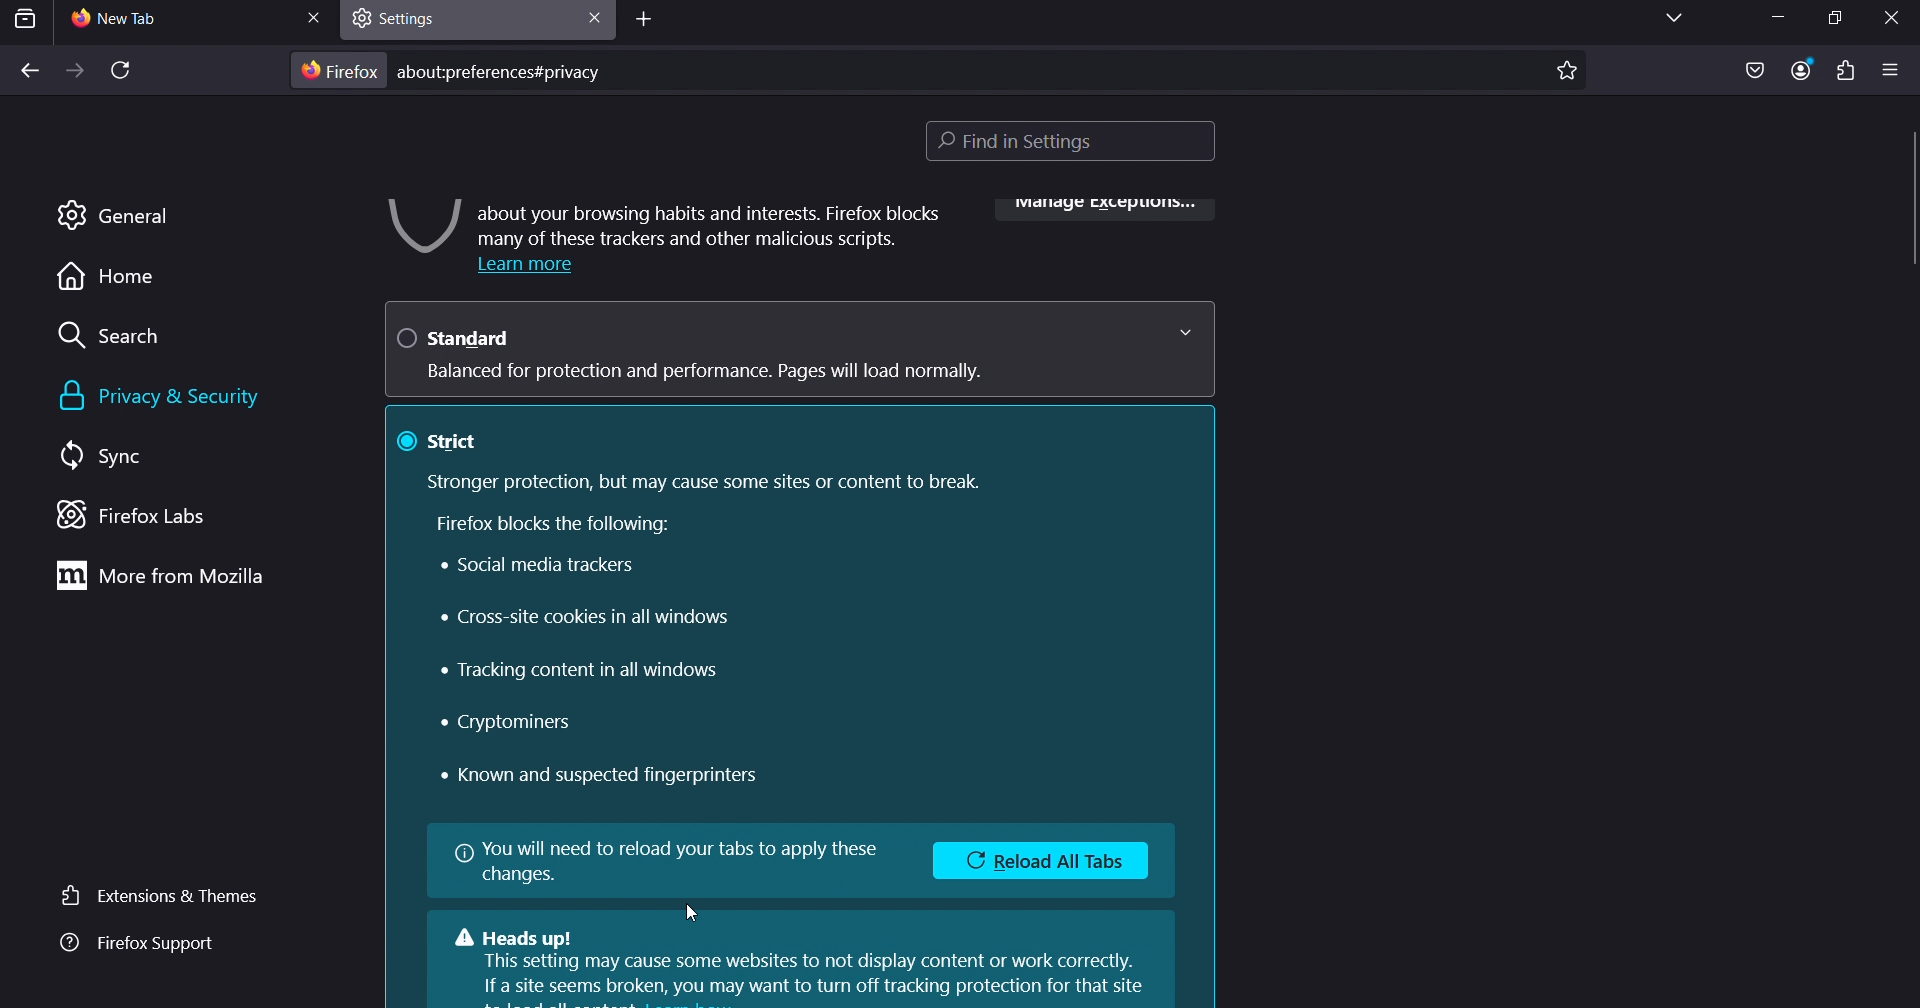 The image size is (1920, 1008). Describe the element at coordinates (1754, 71) in the screenshot. I see `save as pocket` at that location.